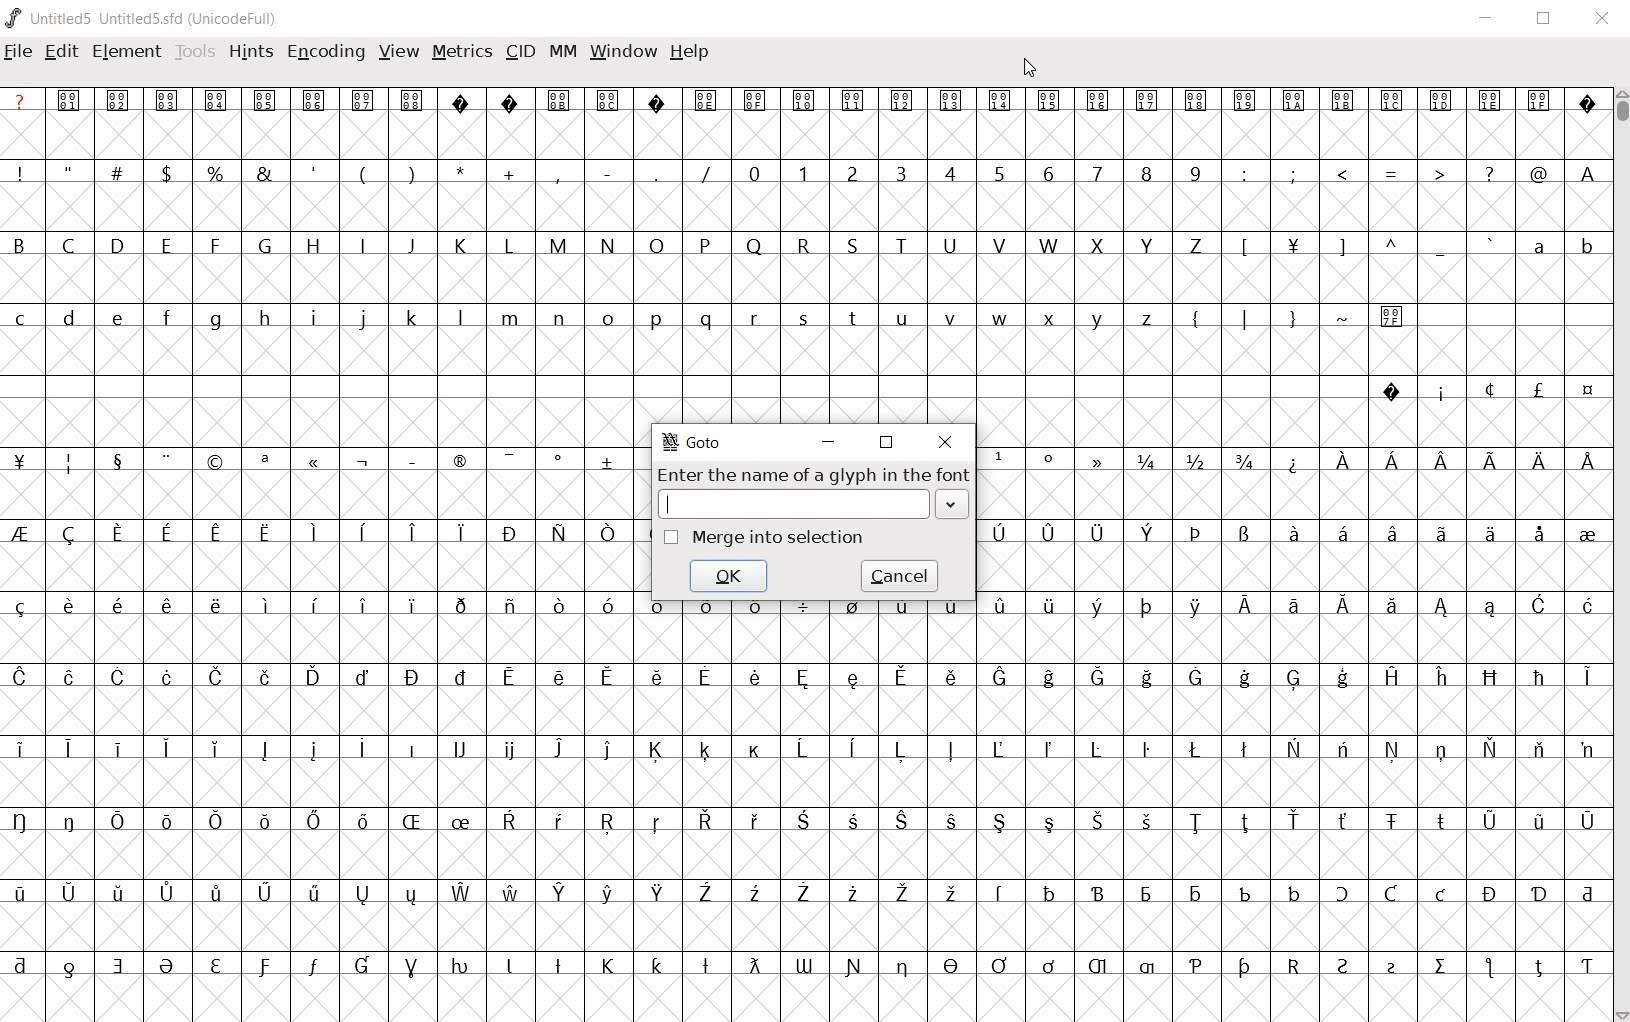 Image resolution: width=1630 pixels, height=1022 pixels. What do you see at coordinates (1390, 247) in the screenshot?
I see `^` at bounding box center [1390, 247].